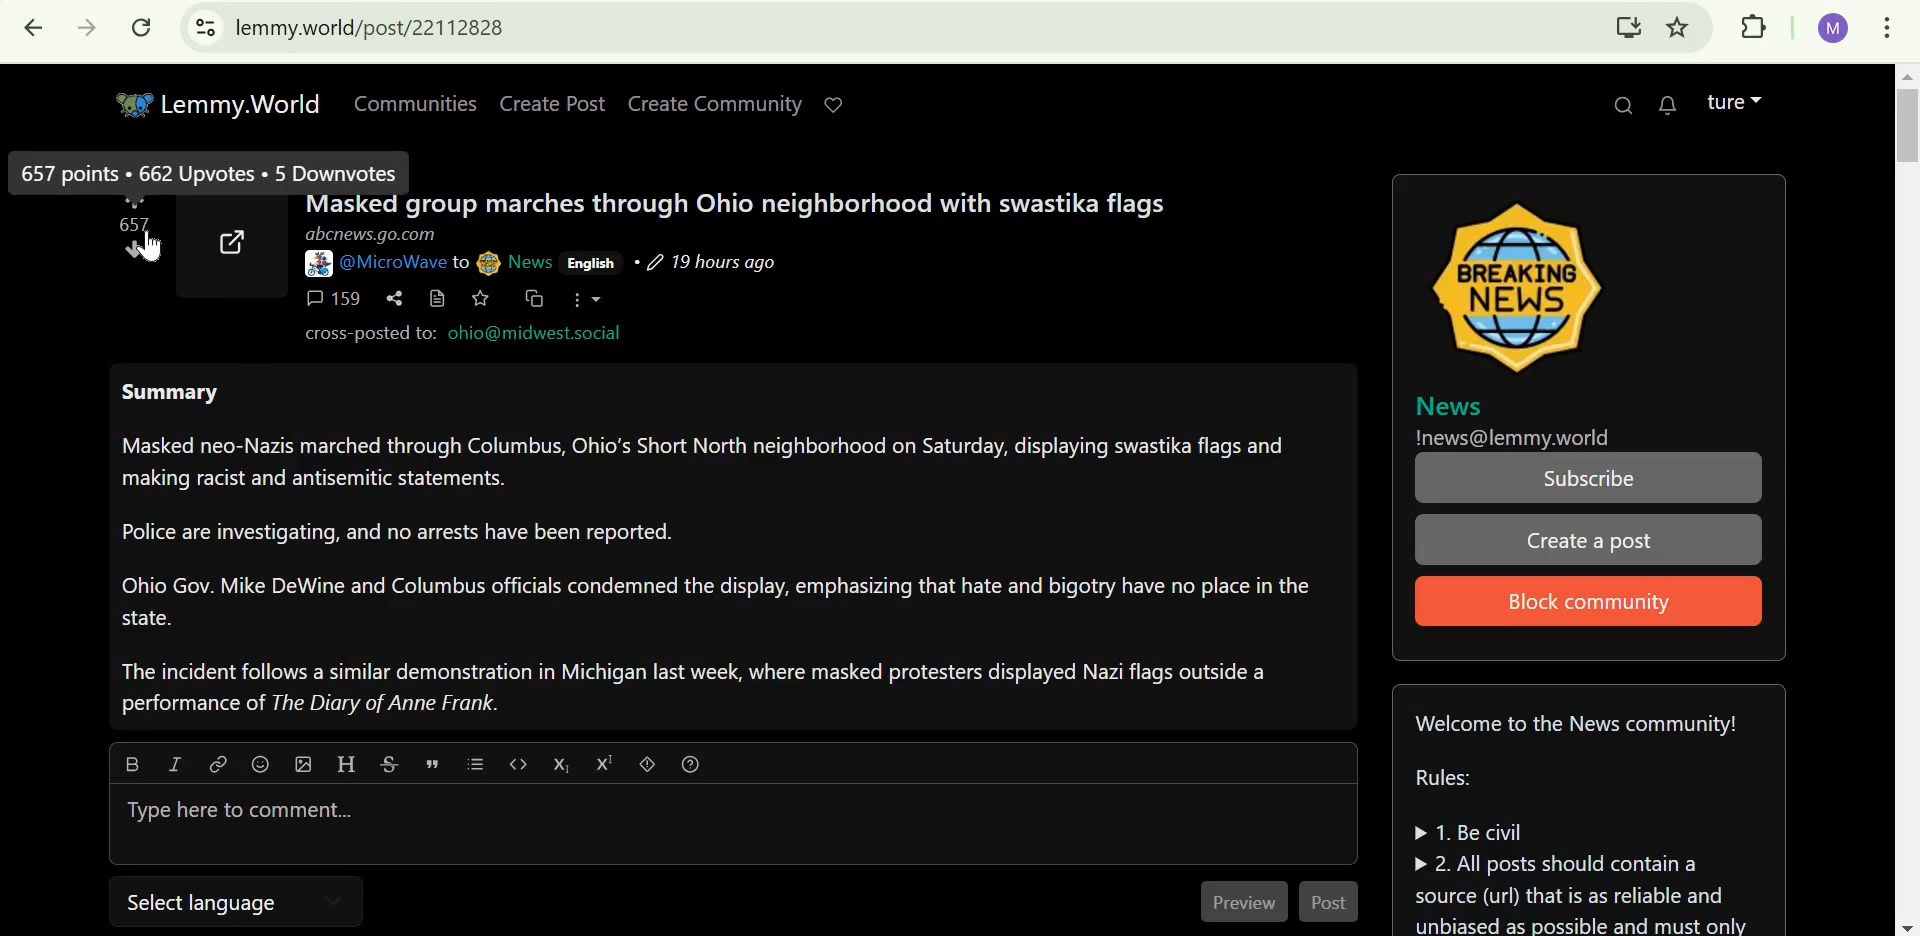 The image size is (1920, 936). I want to click on Lemmy.World, so click(217, 102).